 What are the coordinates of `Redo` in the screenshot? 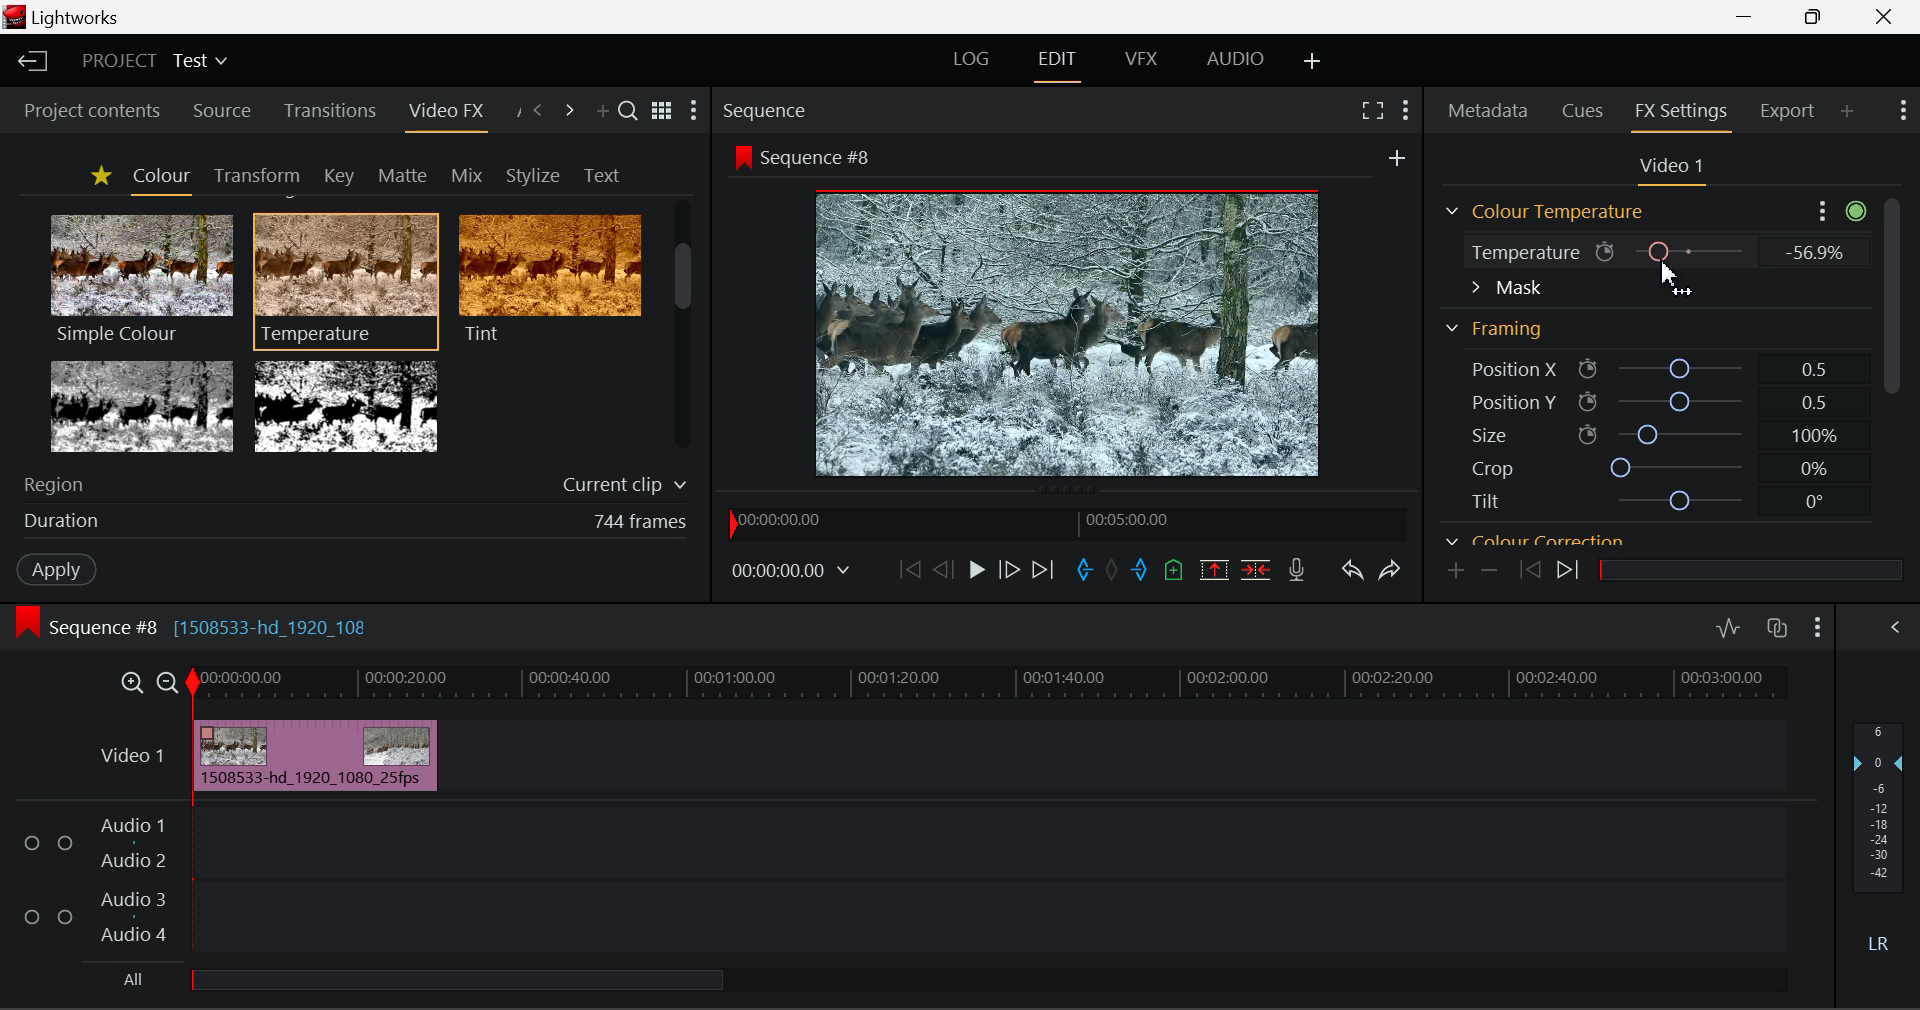 It's located at (1394, 570).